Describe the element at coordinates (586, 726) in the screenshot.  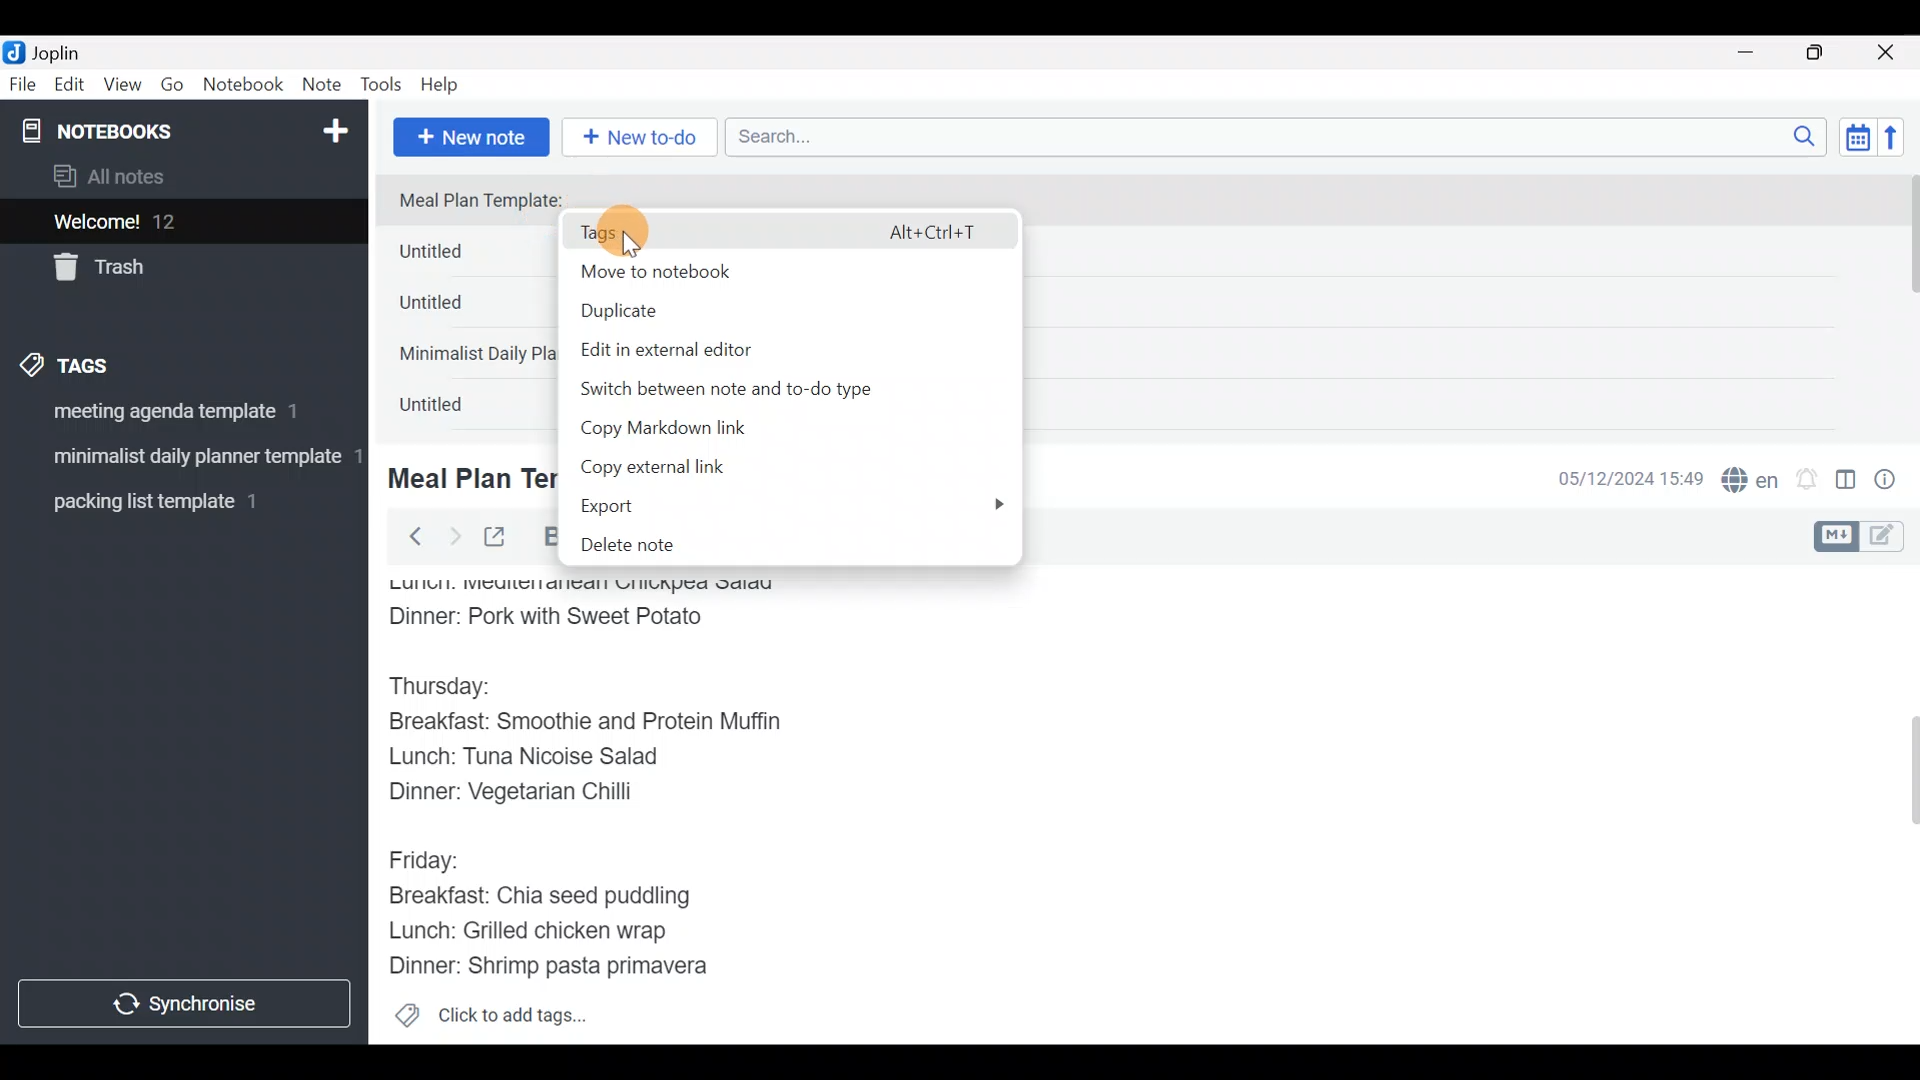
I see `Breakfast: Smoothie and Protein Muffin` at that location.